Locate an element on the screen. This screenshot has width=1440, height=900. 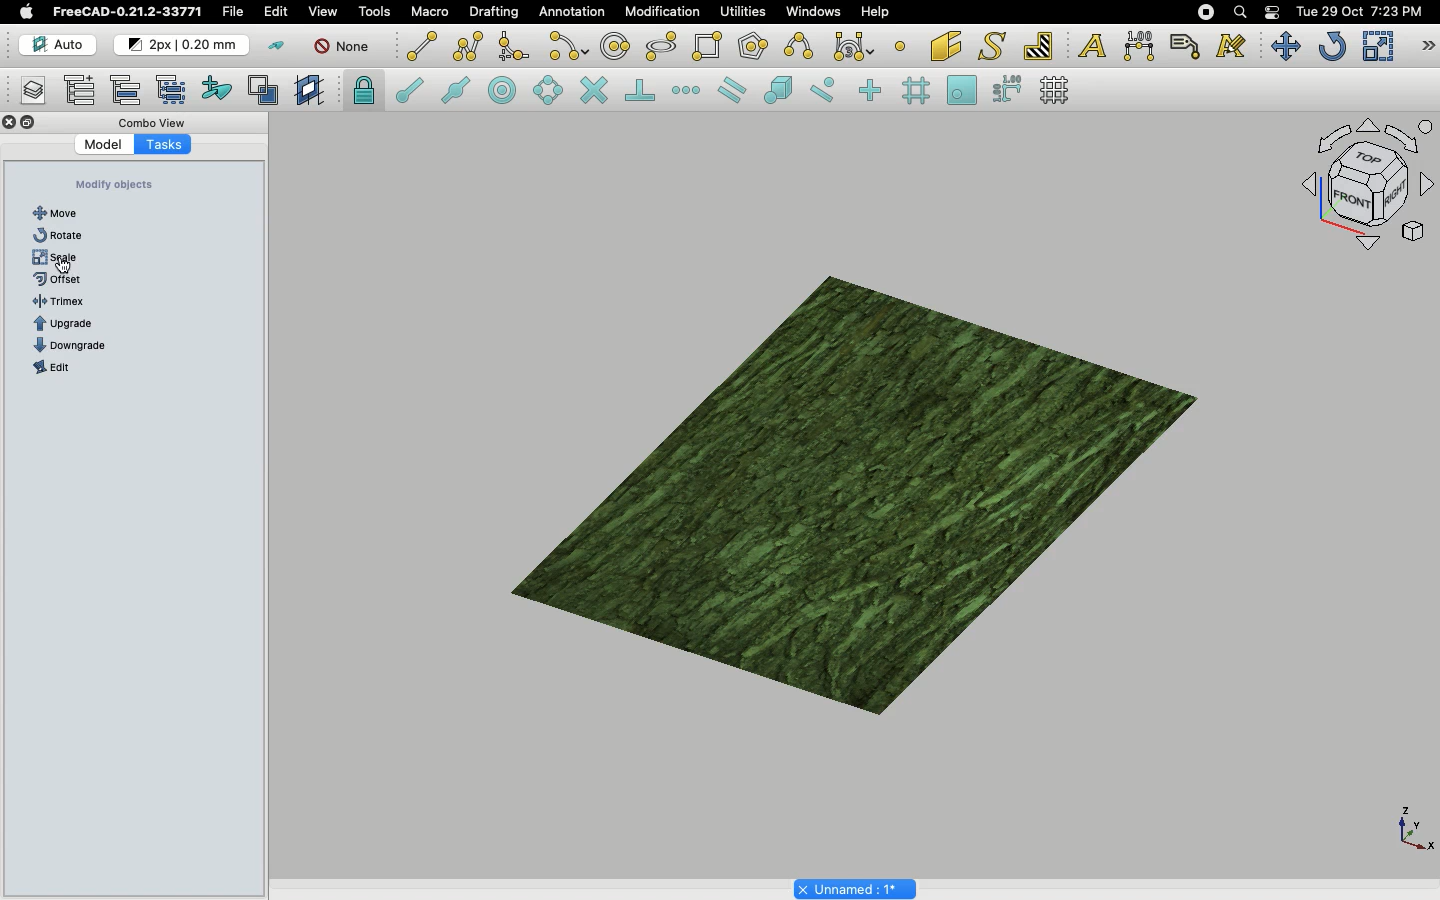
Recording is located at coordinates (1205, 11).